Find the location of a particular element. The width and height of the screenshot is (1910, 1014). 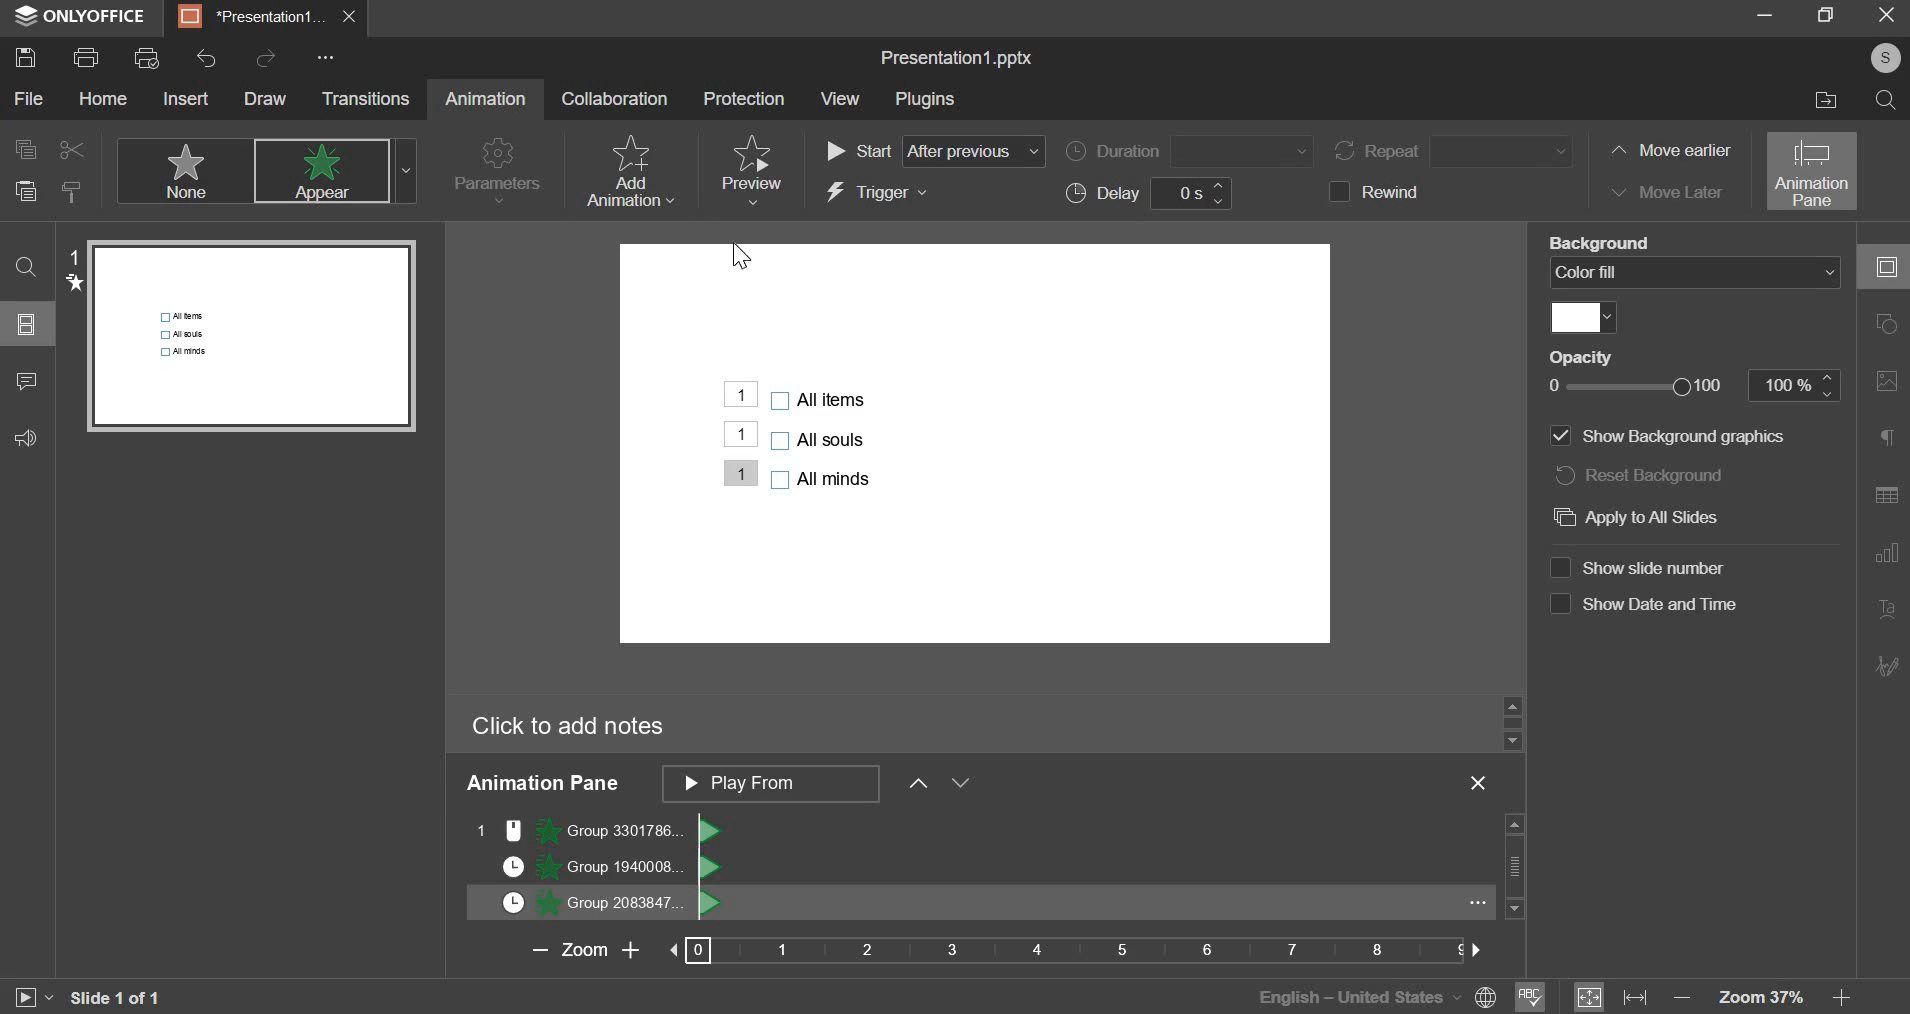

protection is located at coordinates (741, 98).